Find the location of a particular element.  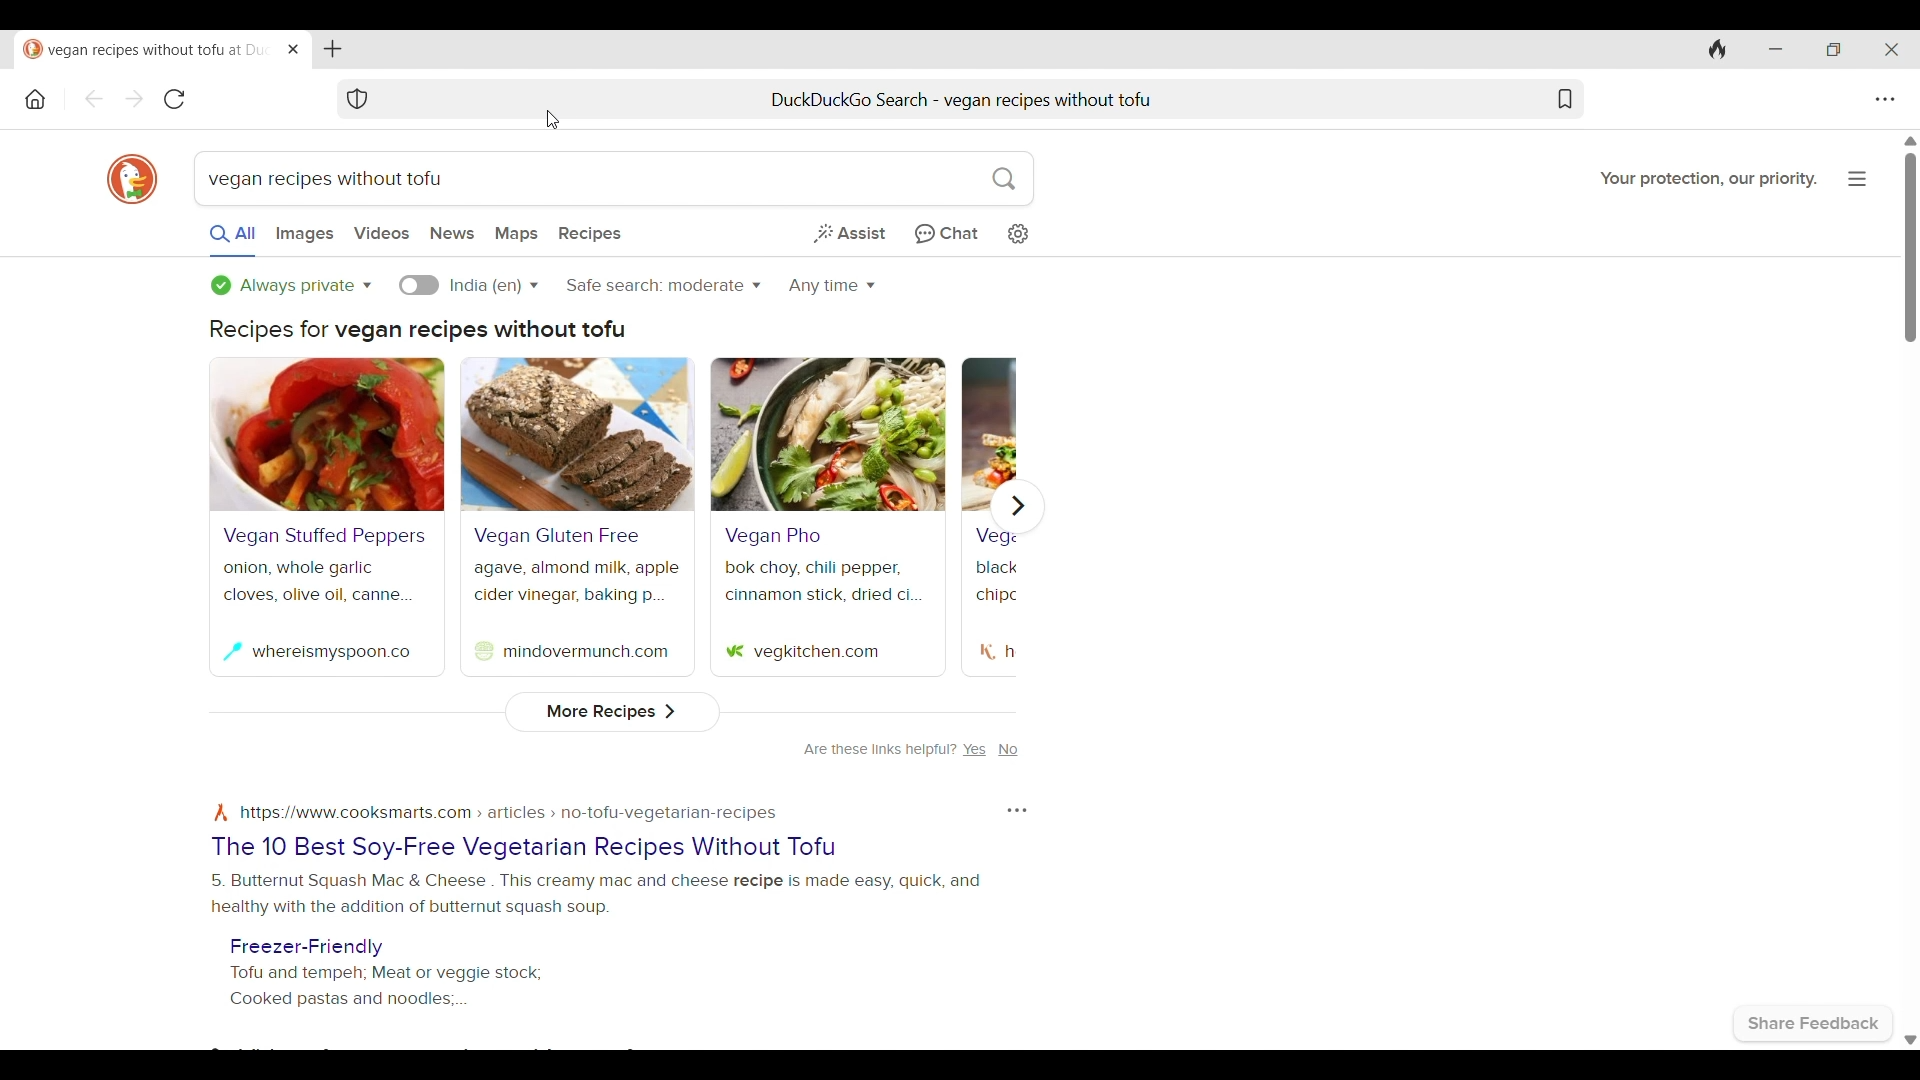

Recipes for vegan recipes without tofu is located at coordinates (417, 331).